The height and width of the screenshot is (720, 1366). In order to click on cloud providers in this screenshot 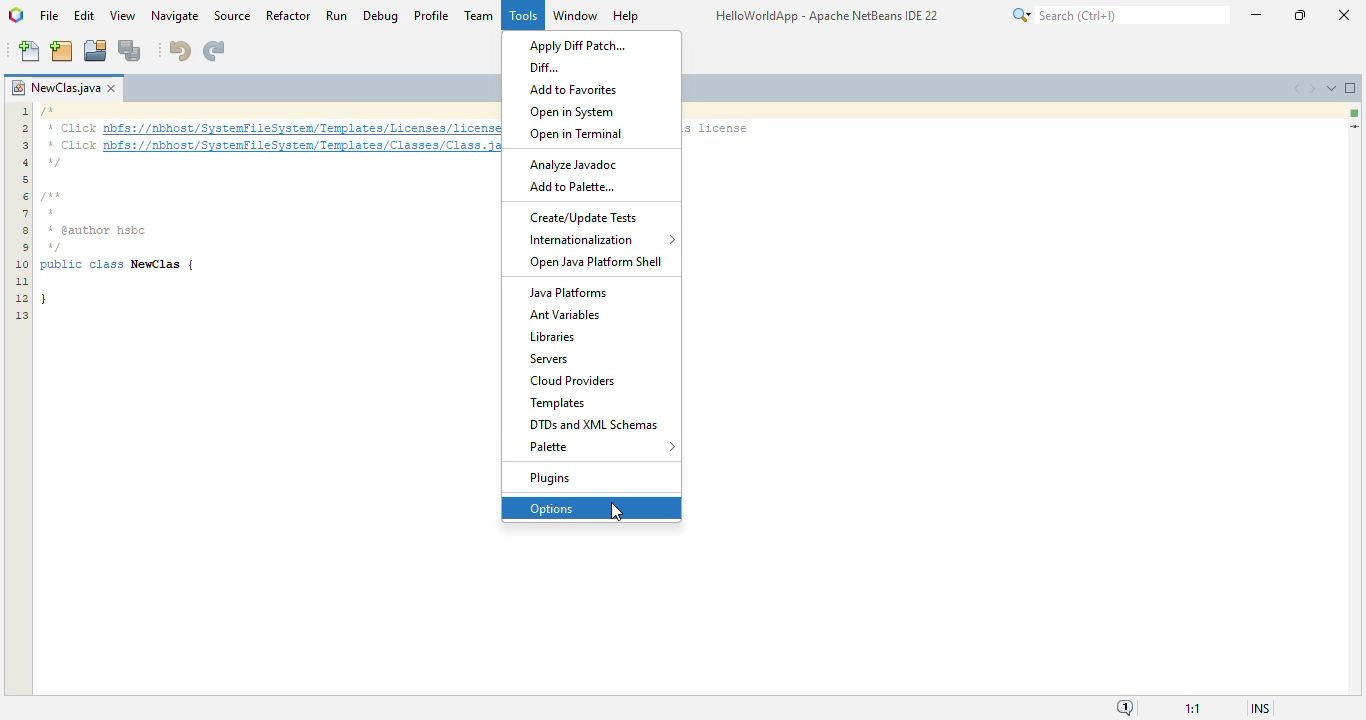, I will do `click(573, 380)`.